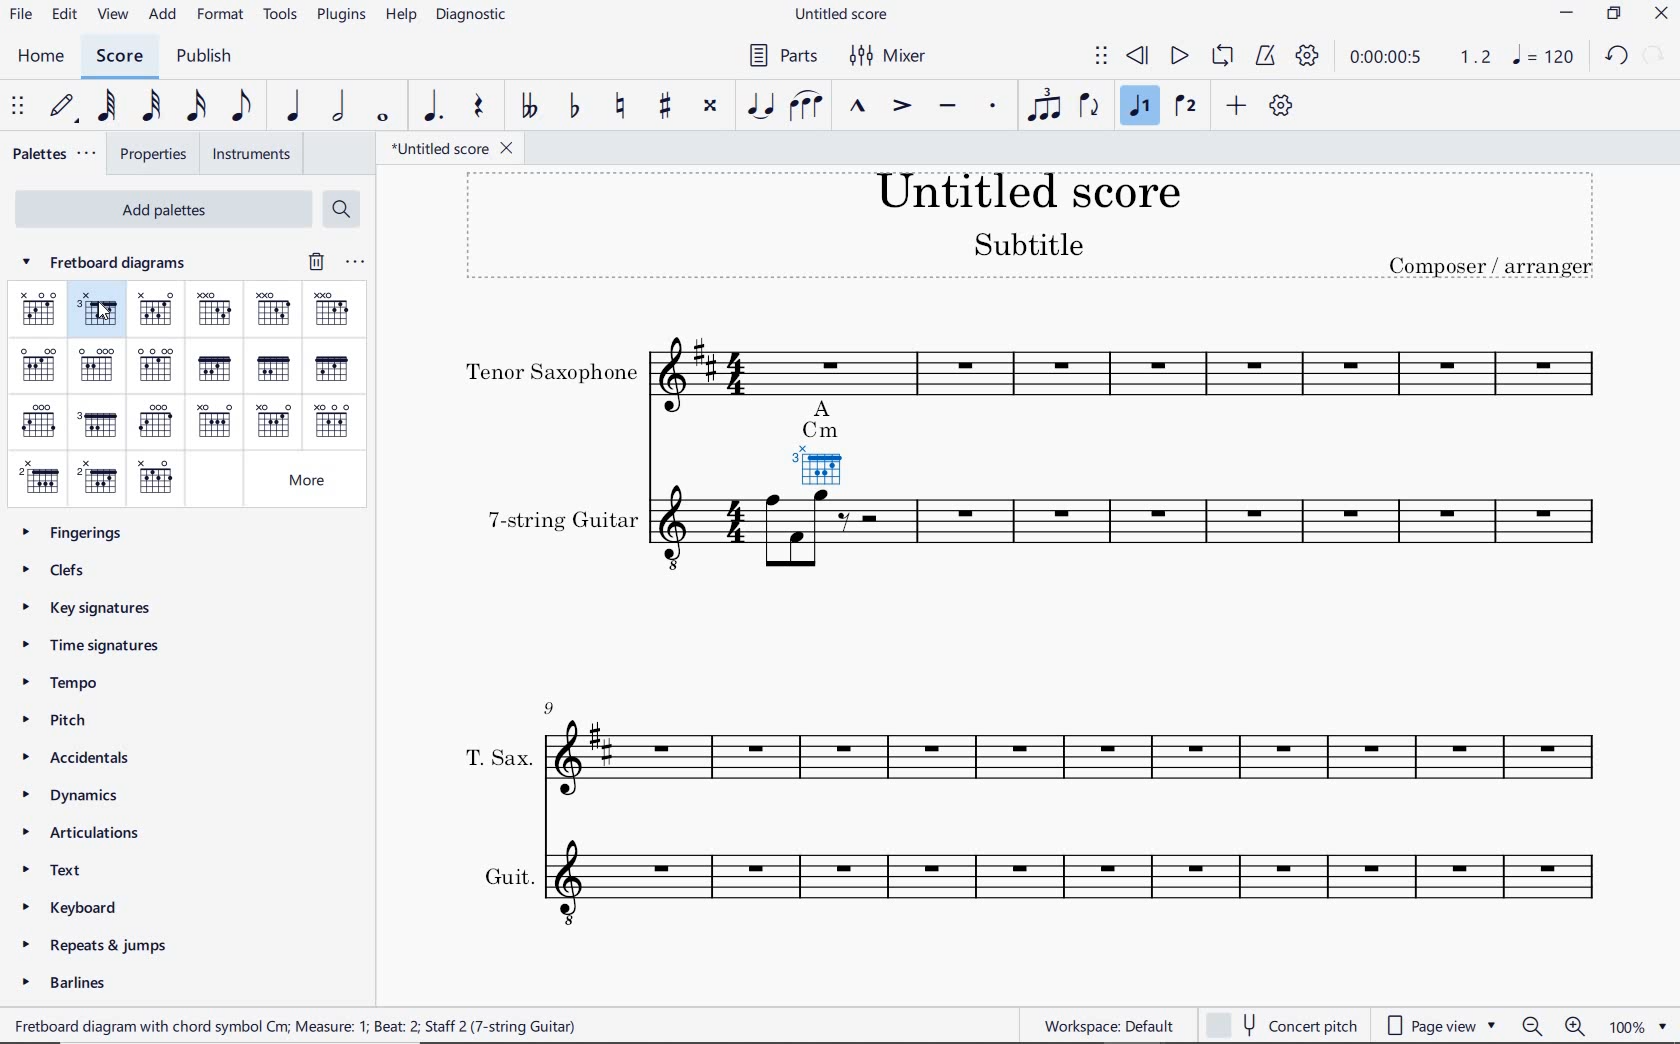 This screenshot has height=1044, width=1680. I want to click on PLAYBACK SETTINGS, so click(1311, 57).